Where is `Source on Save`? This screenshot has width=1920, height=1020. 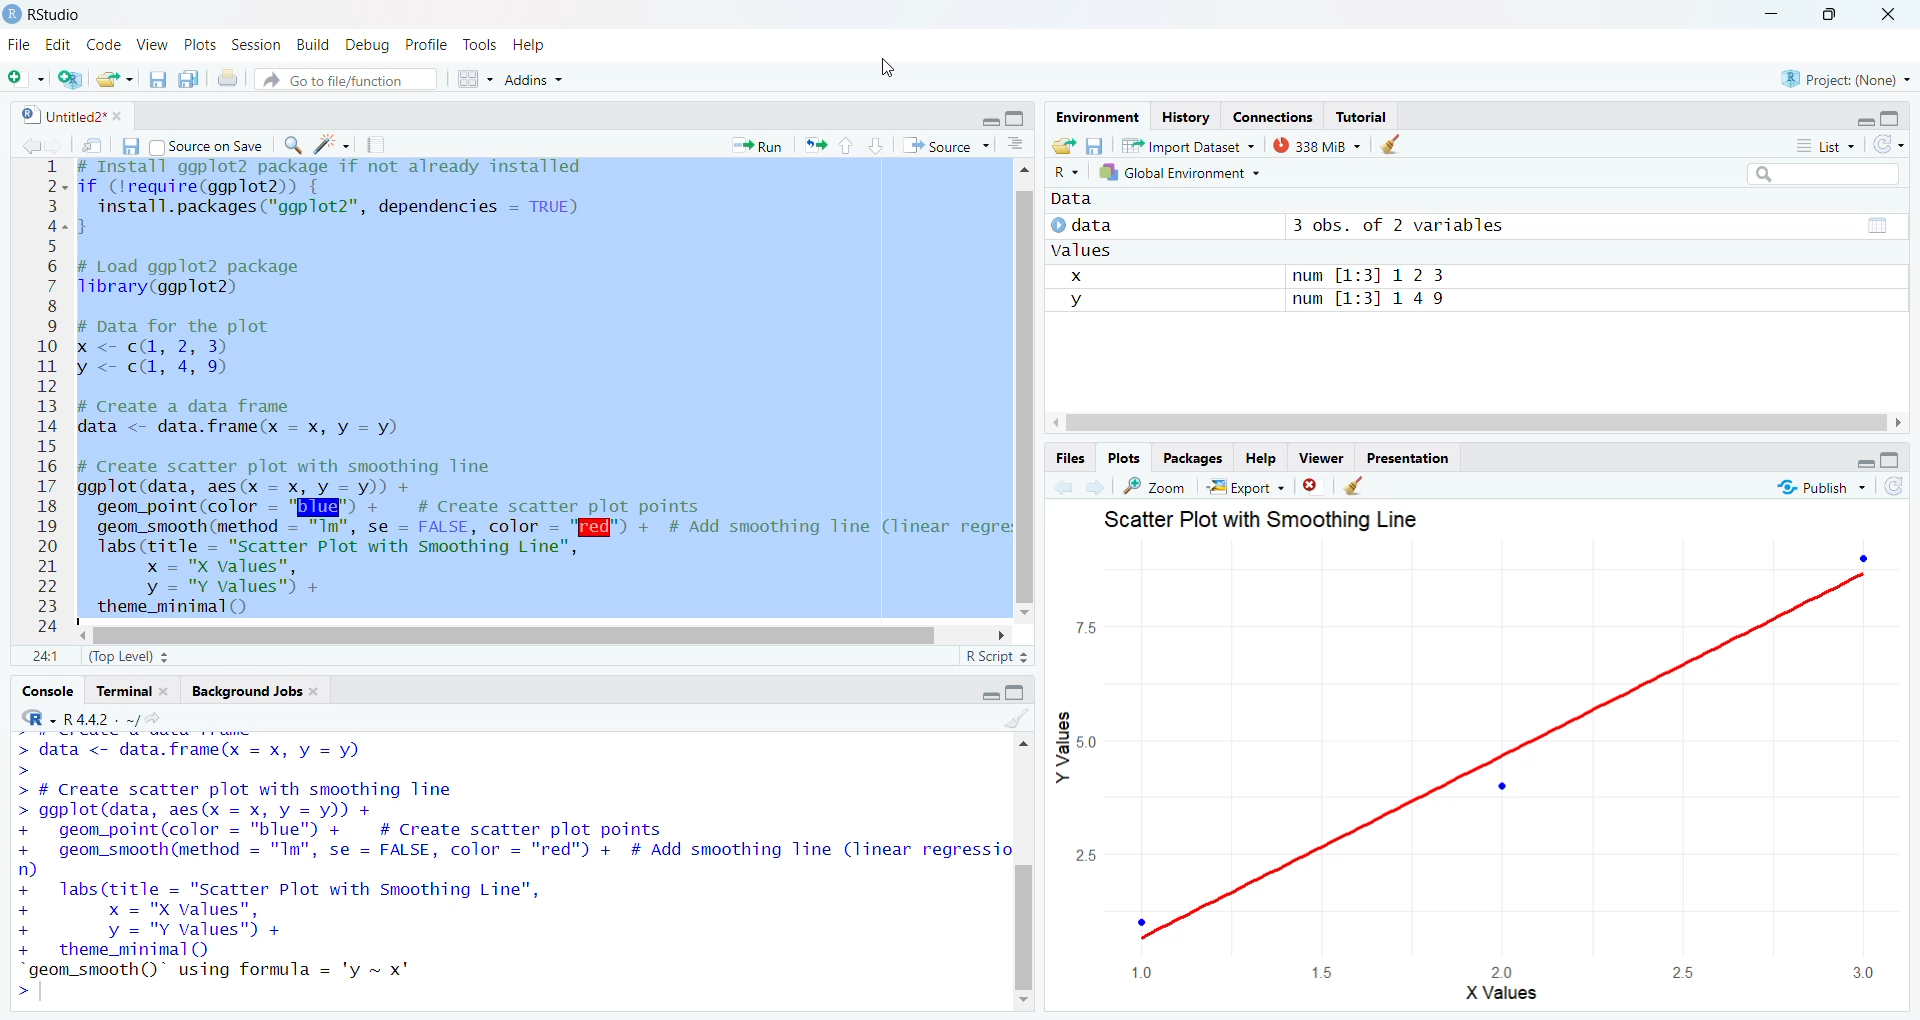 Source on Save is located at coordinates (205, 149).